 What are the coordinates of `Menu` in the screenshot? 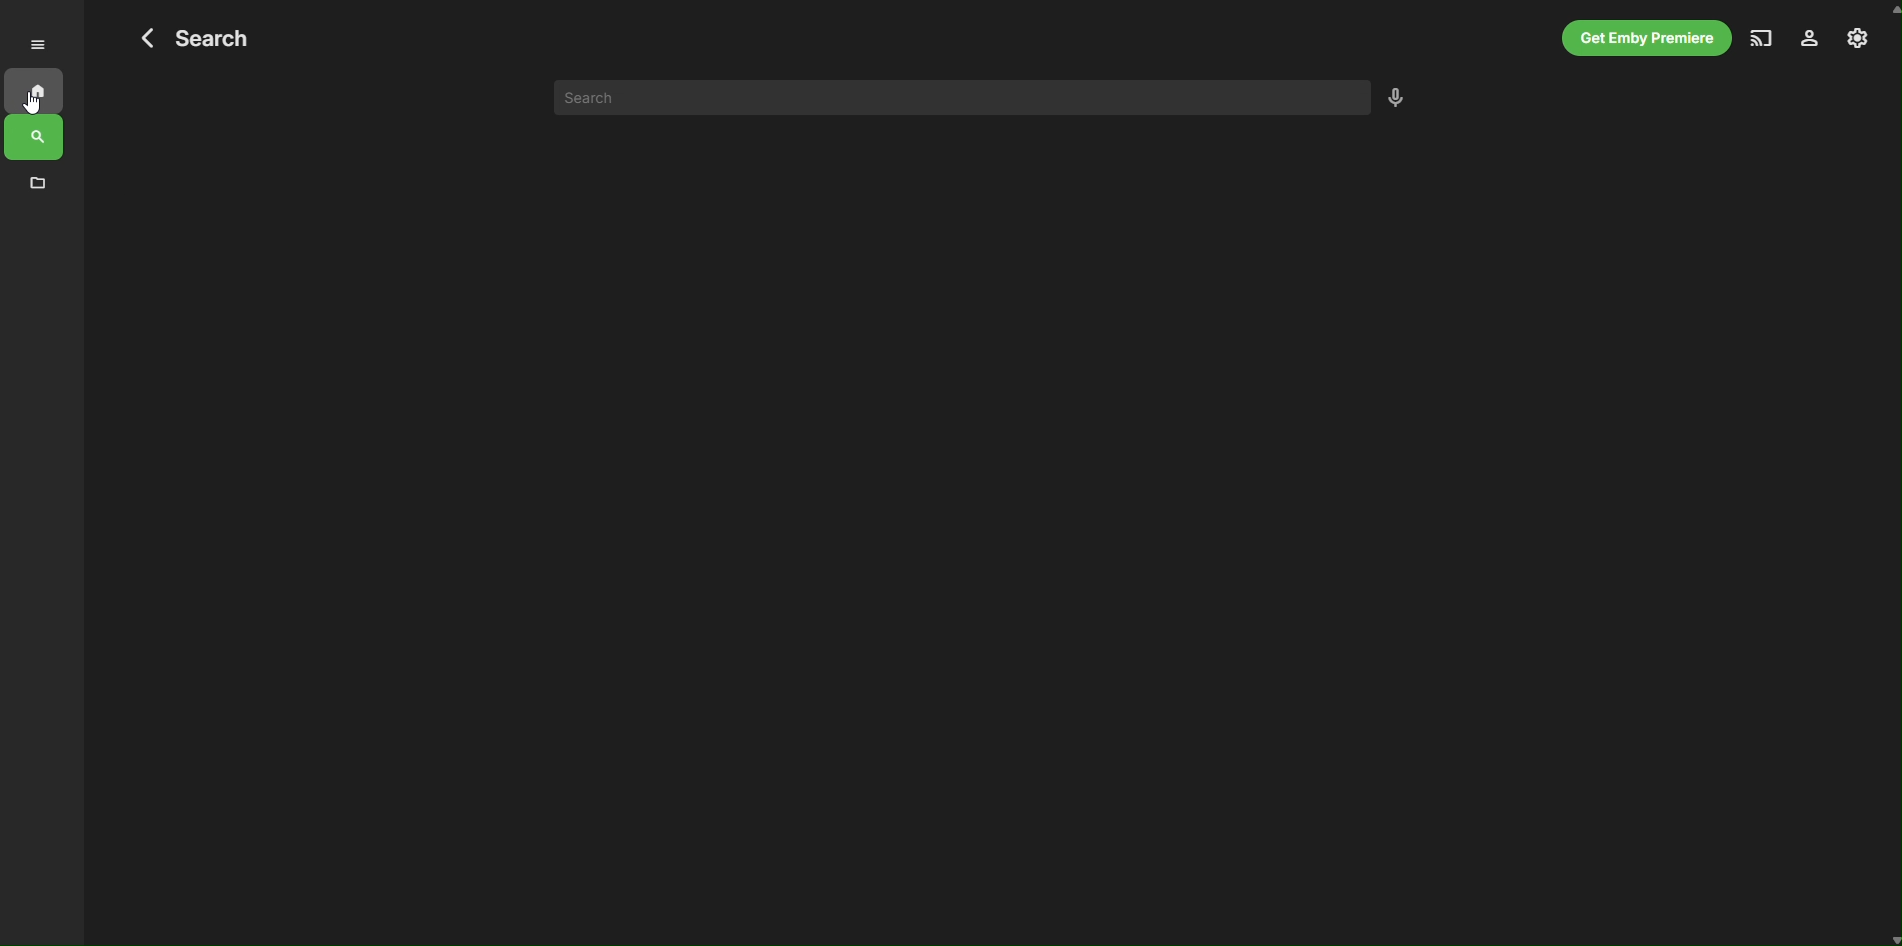 It's located at (38, 43).